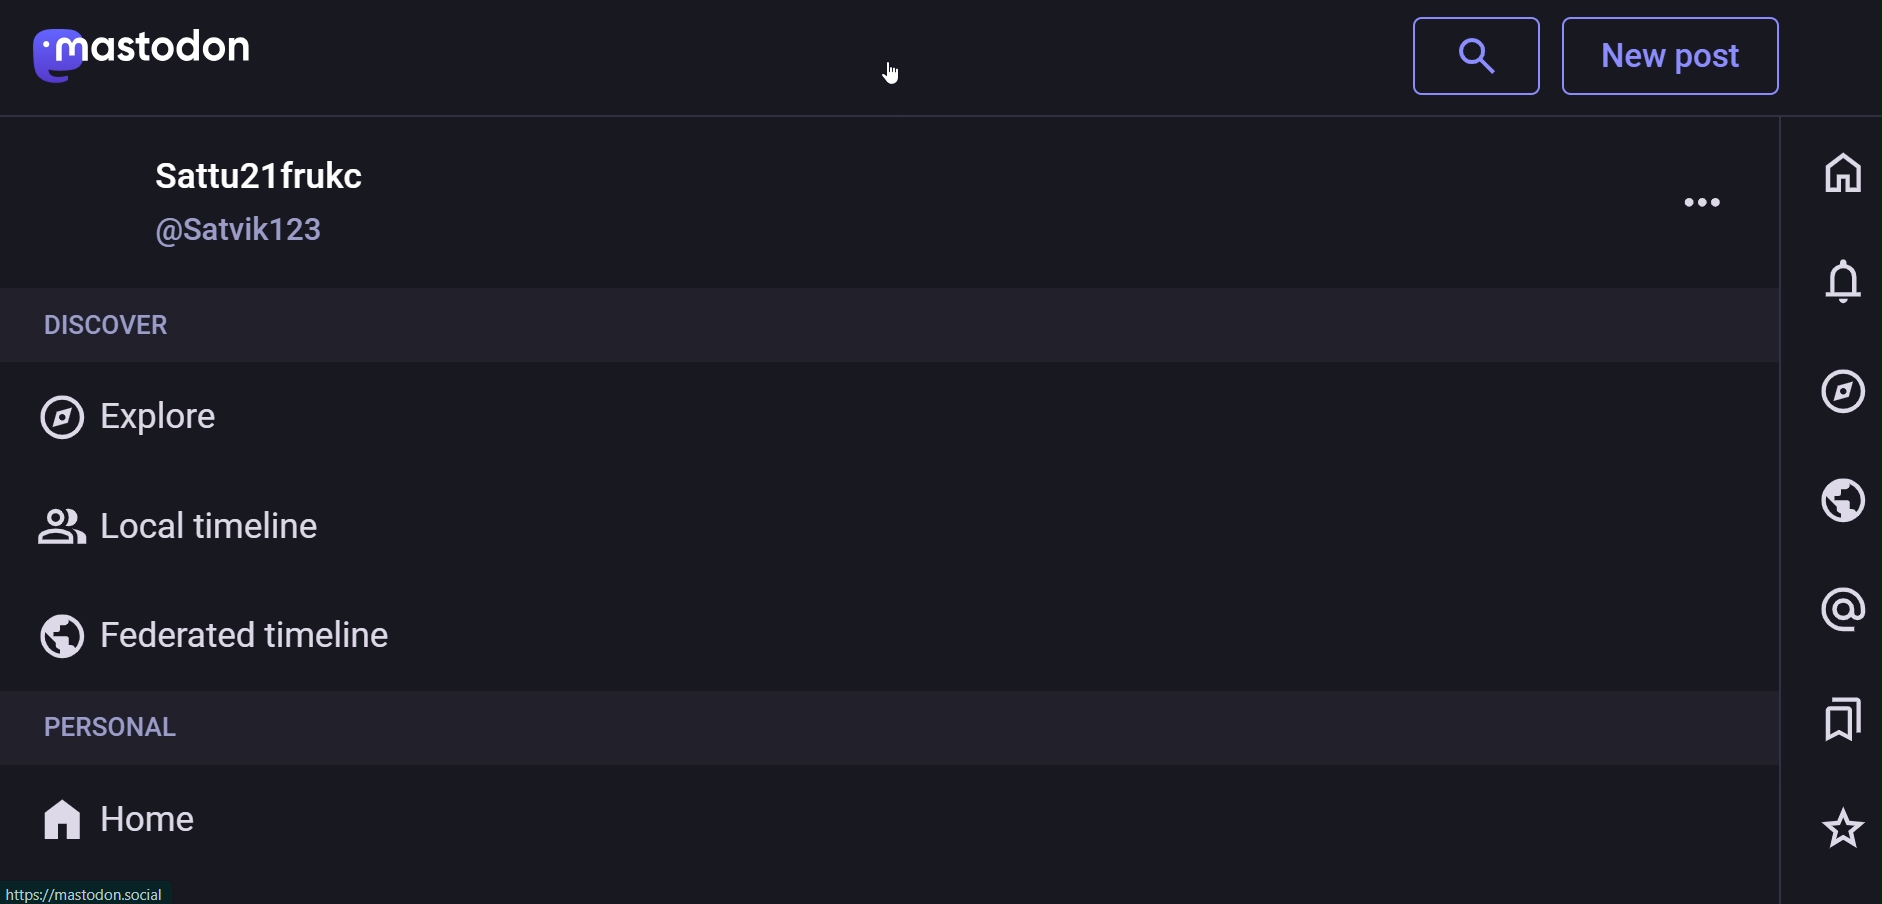  What do you see at coordinates (212, 633) in the screenshot?
I see `federated timeline` at bounding box center [212, 633].